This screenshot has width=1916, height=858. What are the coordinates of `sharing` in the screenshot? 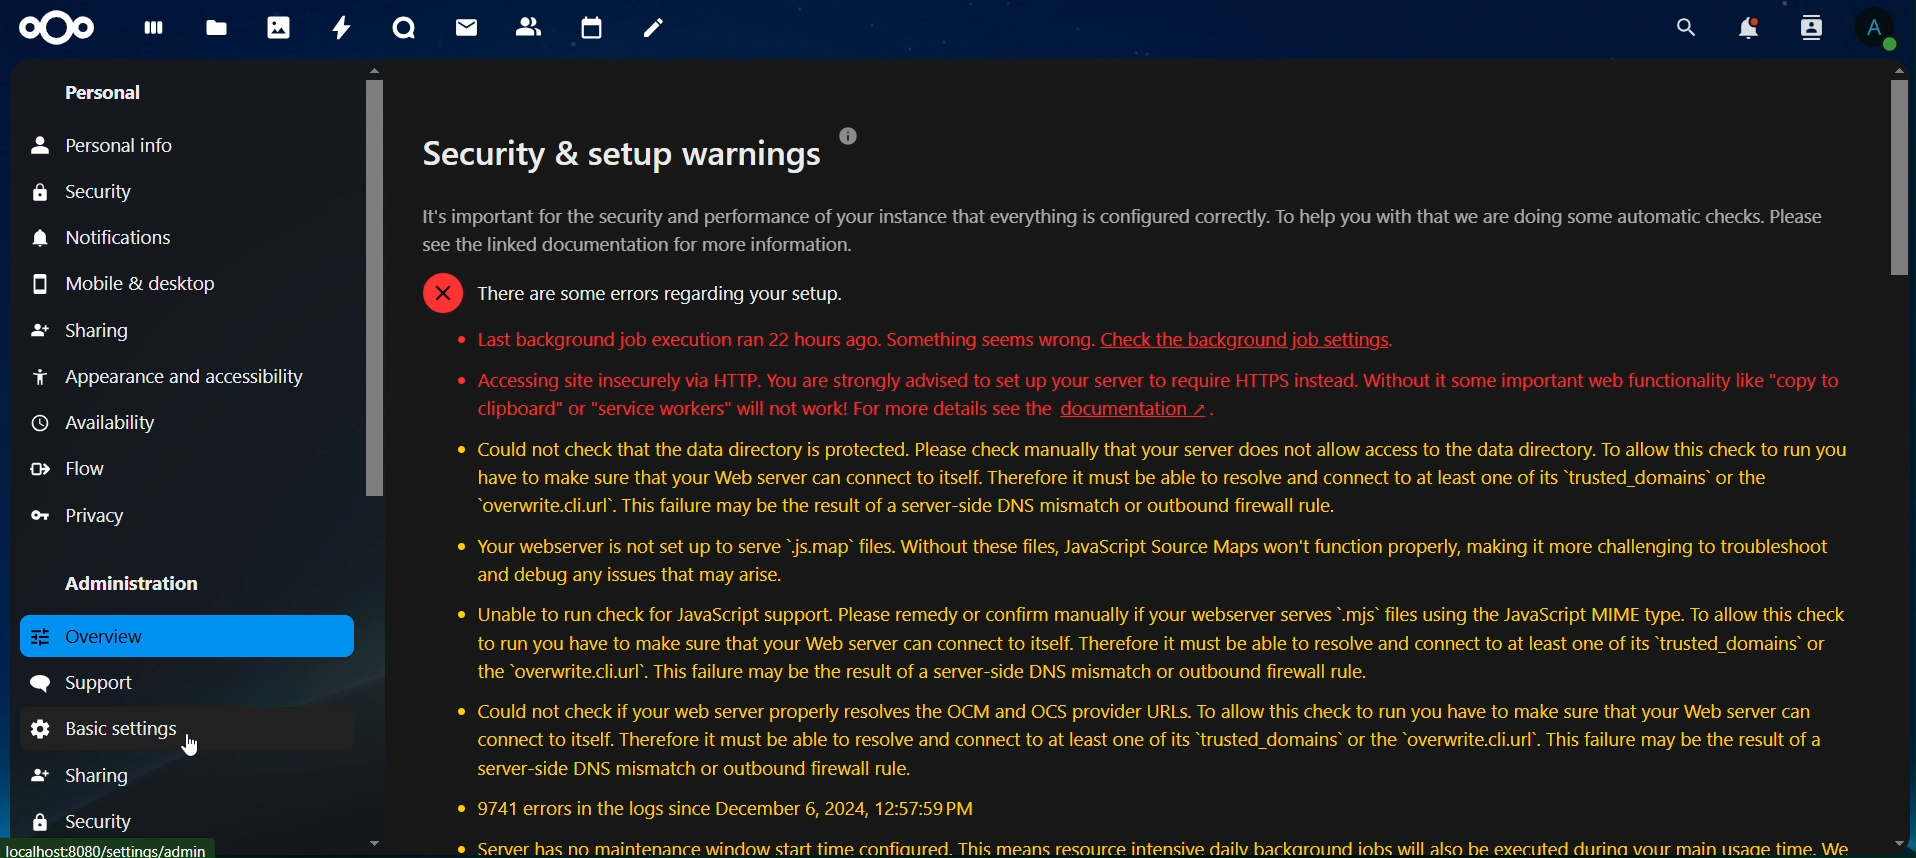 It's located at (85, 329).